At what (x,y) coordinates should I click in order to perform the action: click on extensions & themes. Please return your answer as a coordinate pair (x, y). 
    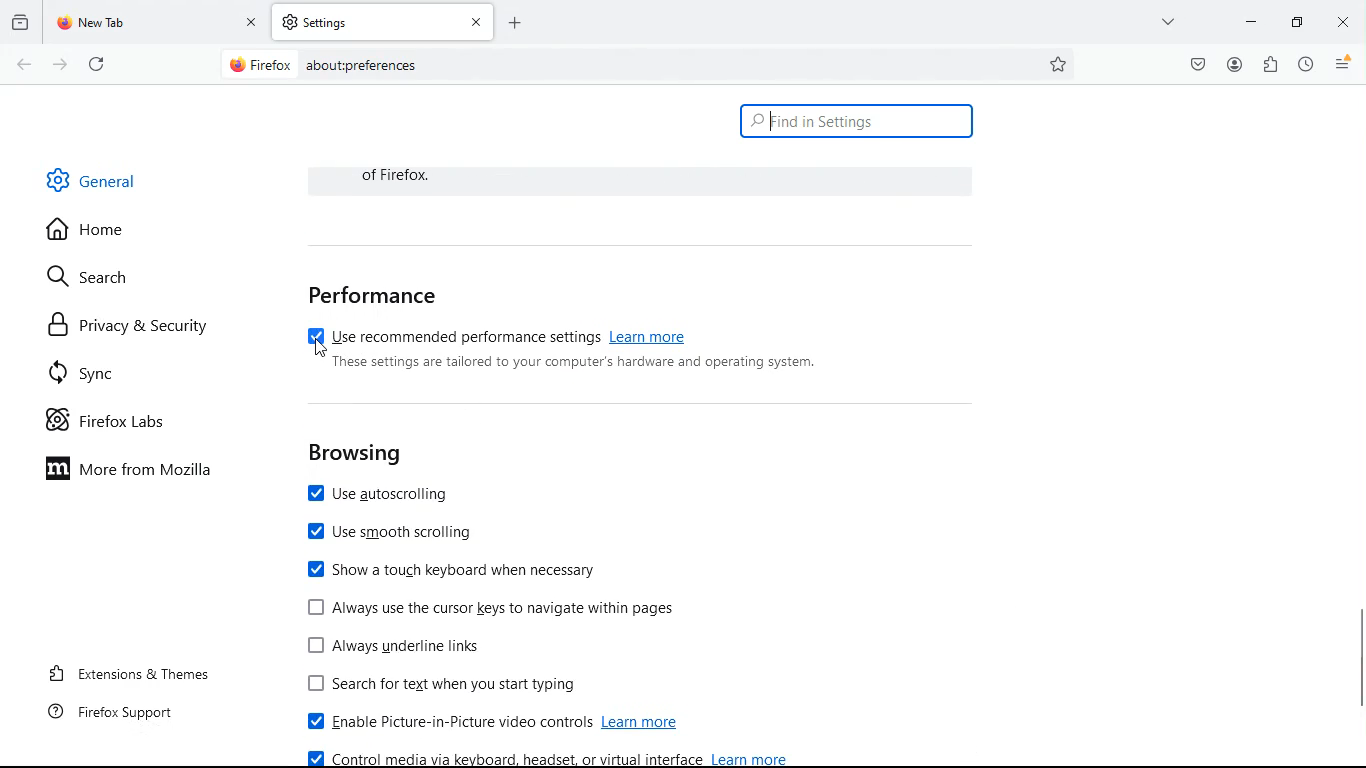
    Looking at the image, I should click on (125, 674).